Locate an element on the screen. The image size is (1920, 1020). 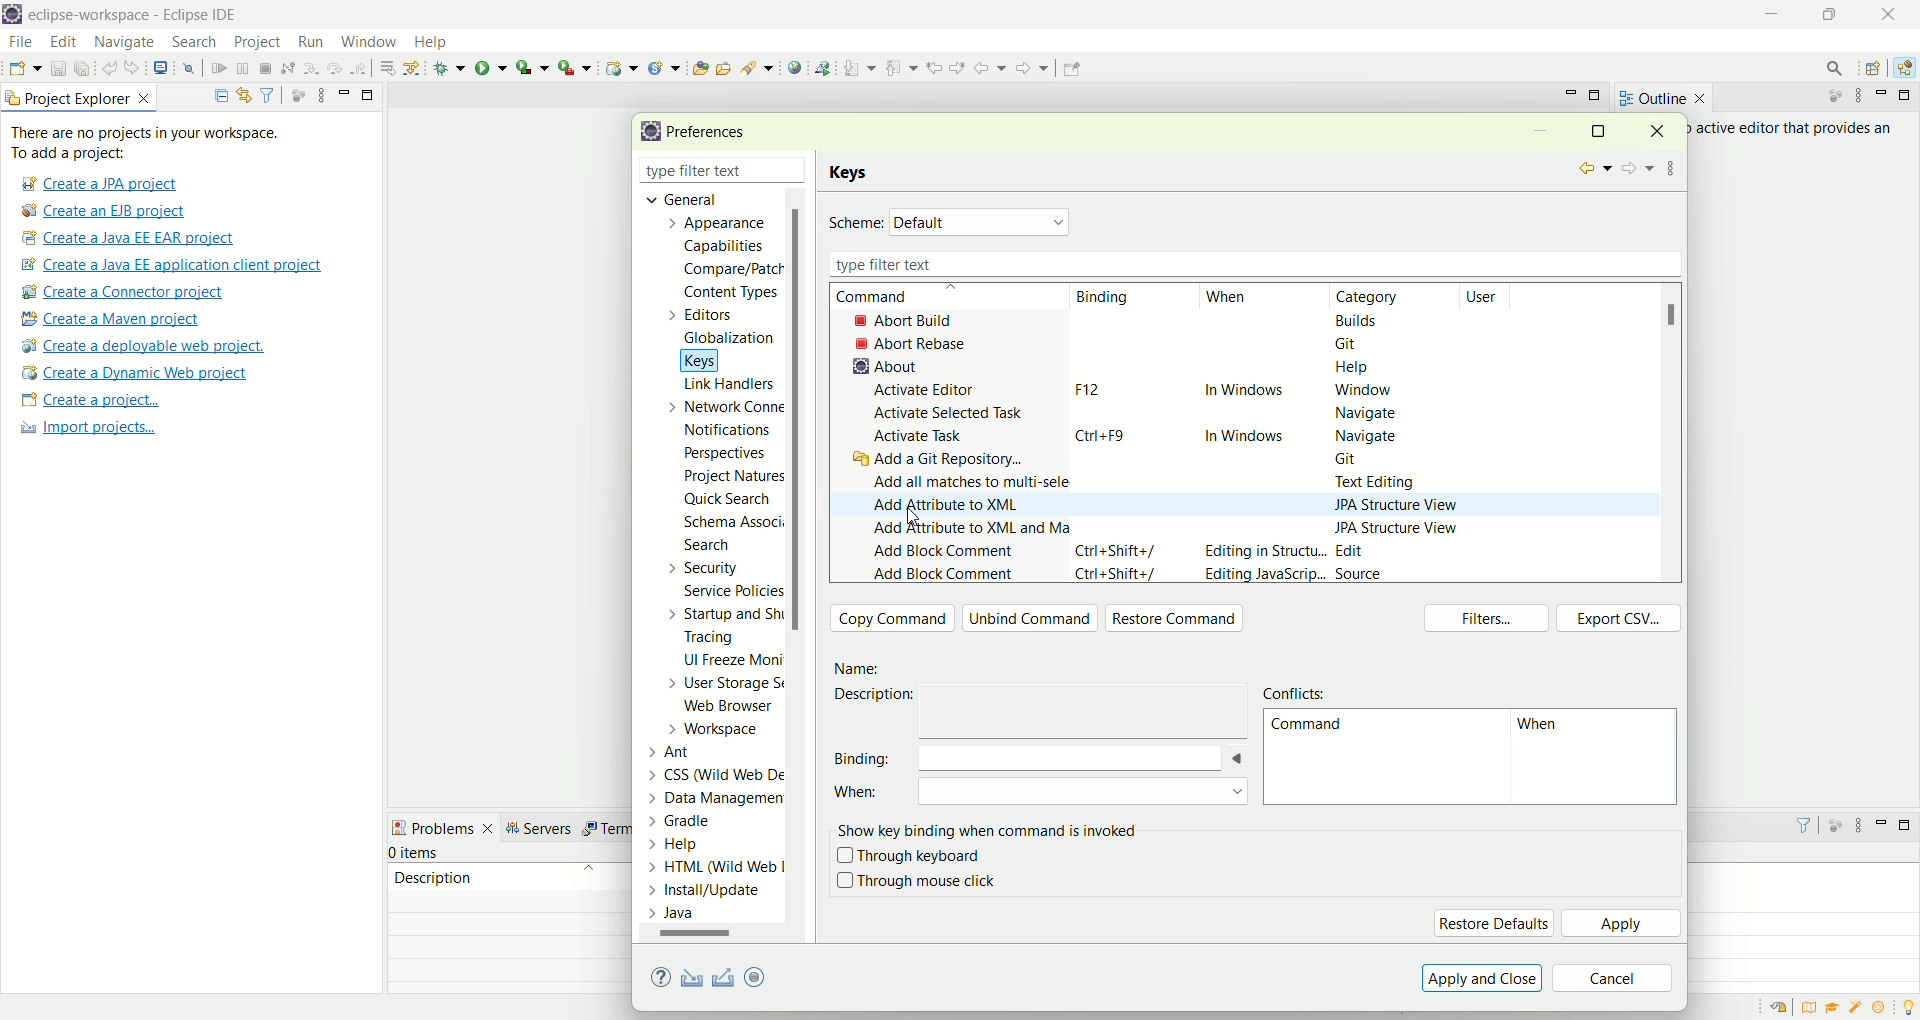
globalization is located at coordinates (727, 339).